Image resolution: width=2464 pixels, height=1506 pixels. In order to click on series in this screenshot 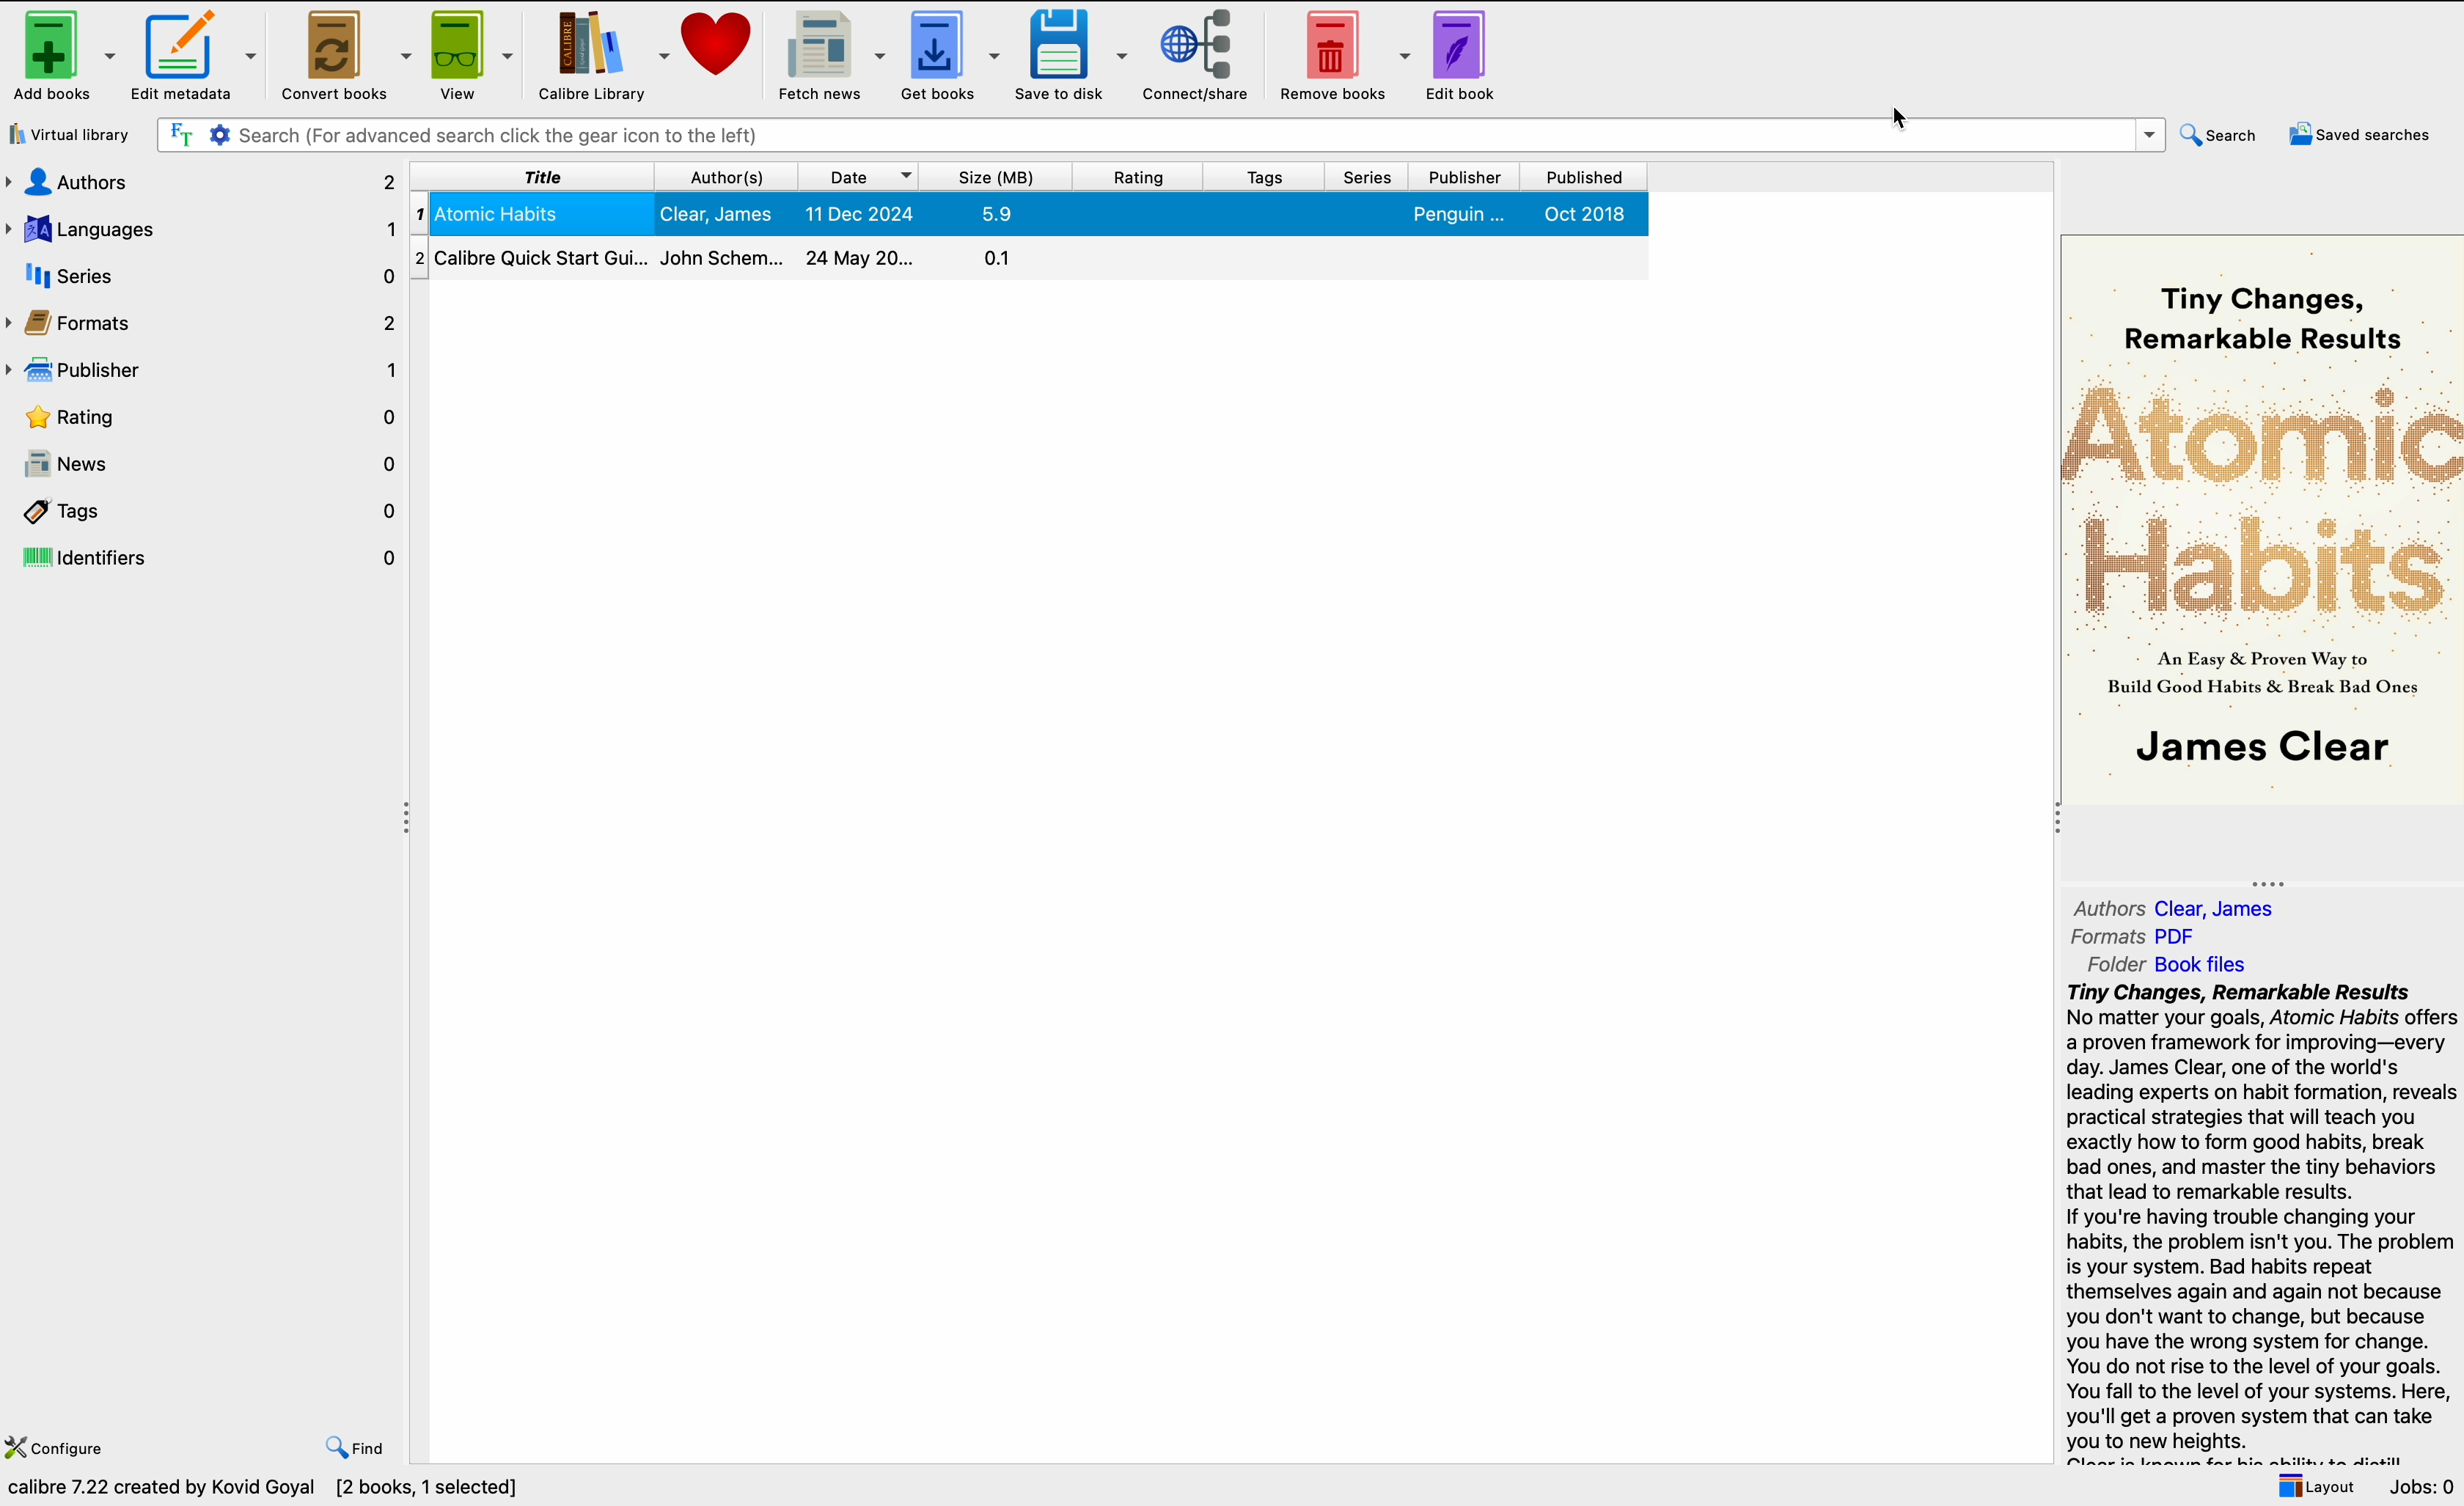, I will do `click(205, 276)`.